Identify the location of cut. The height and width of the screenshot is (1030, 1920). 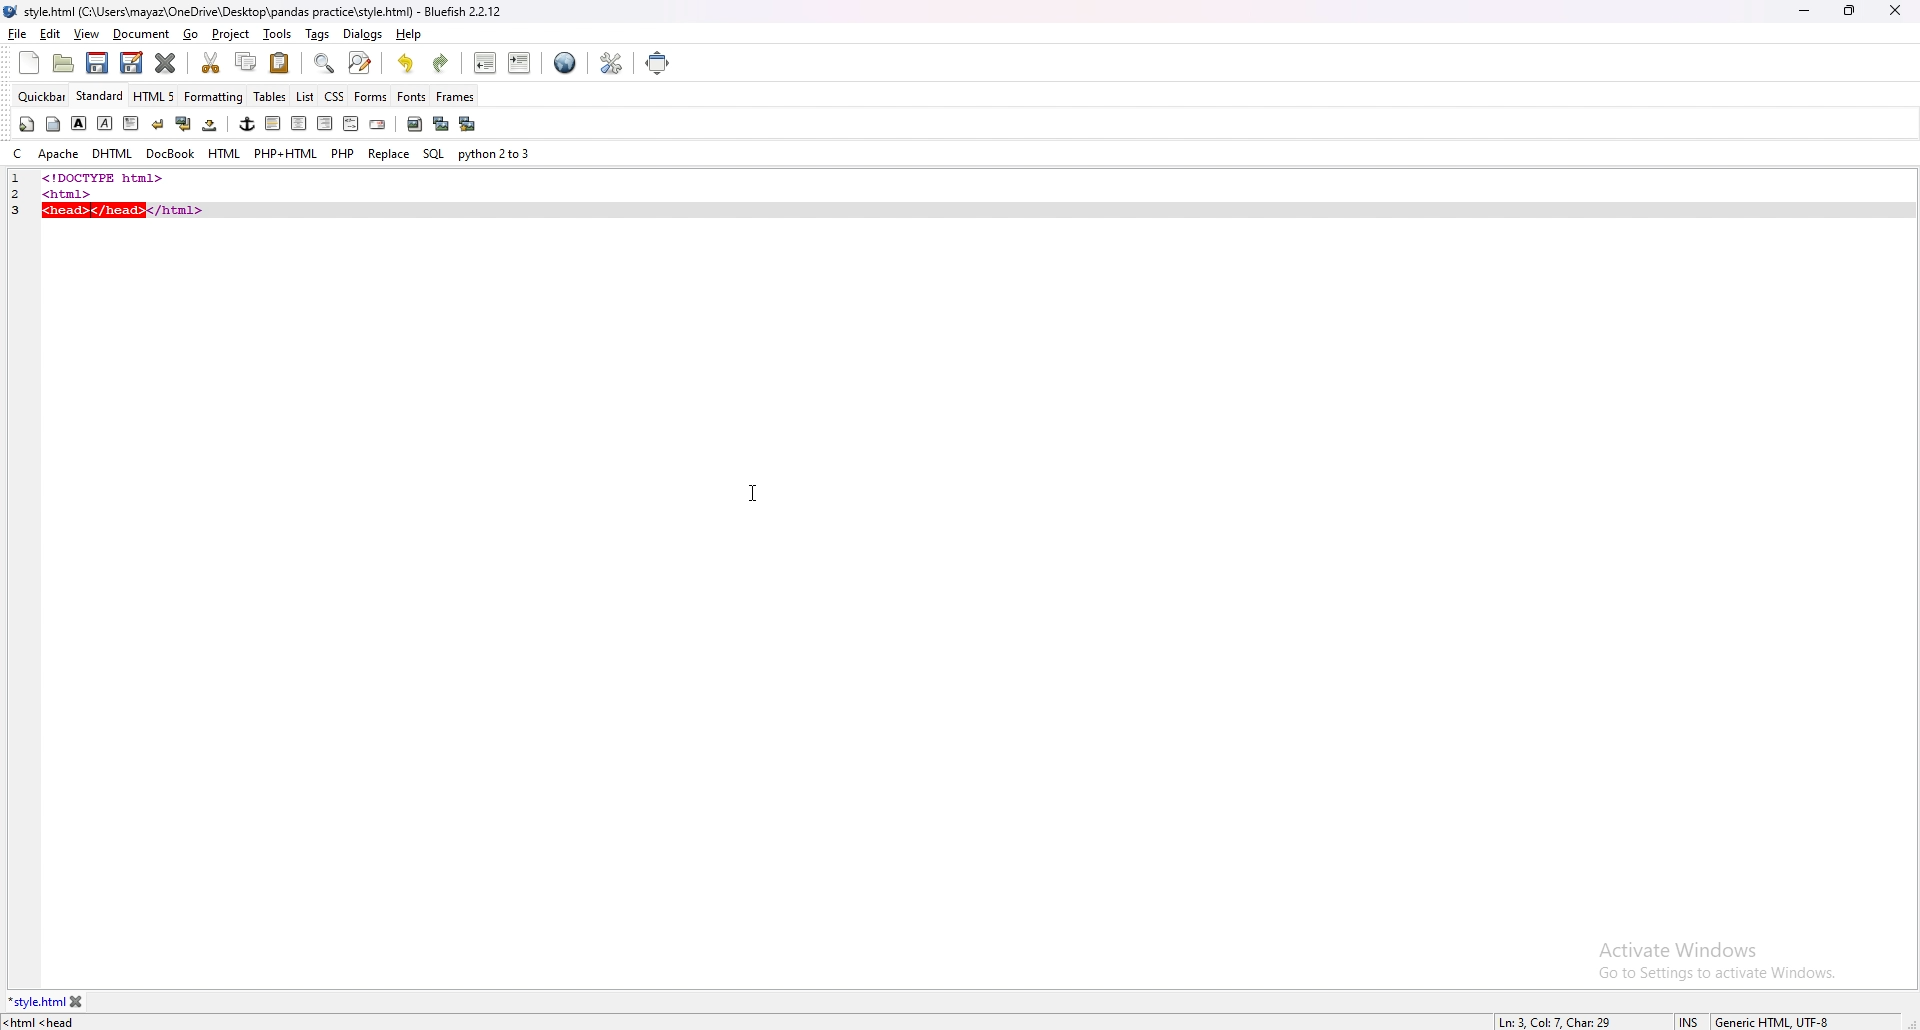
(213, 62).